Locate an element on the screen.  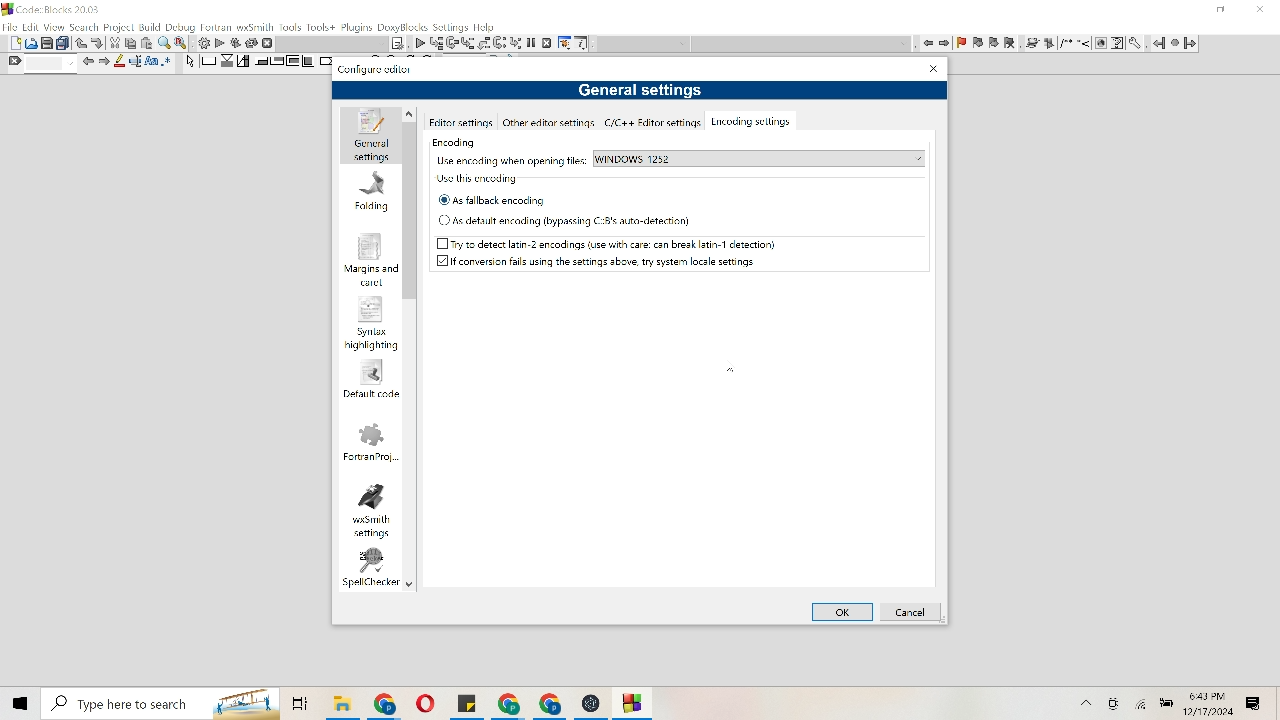
settings is located at coordinates (451, 28).